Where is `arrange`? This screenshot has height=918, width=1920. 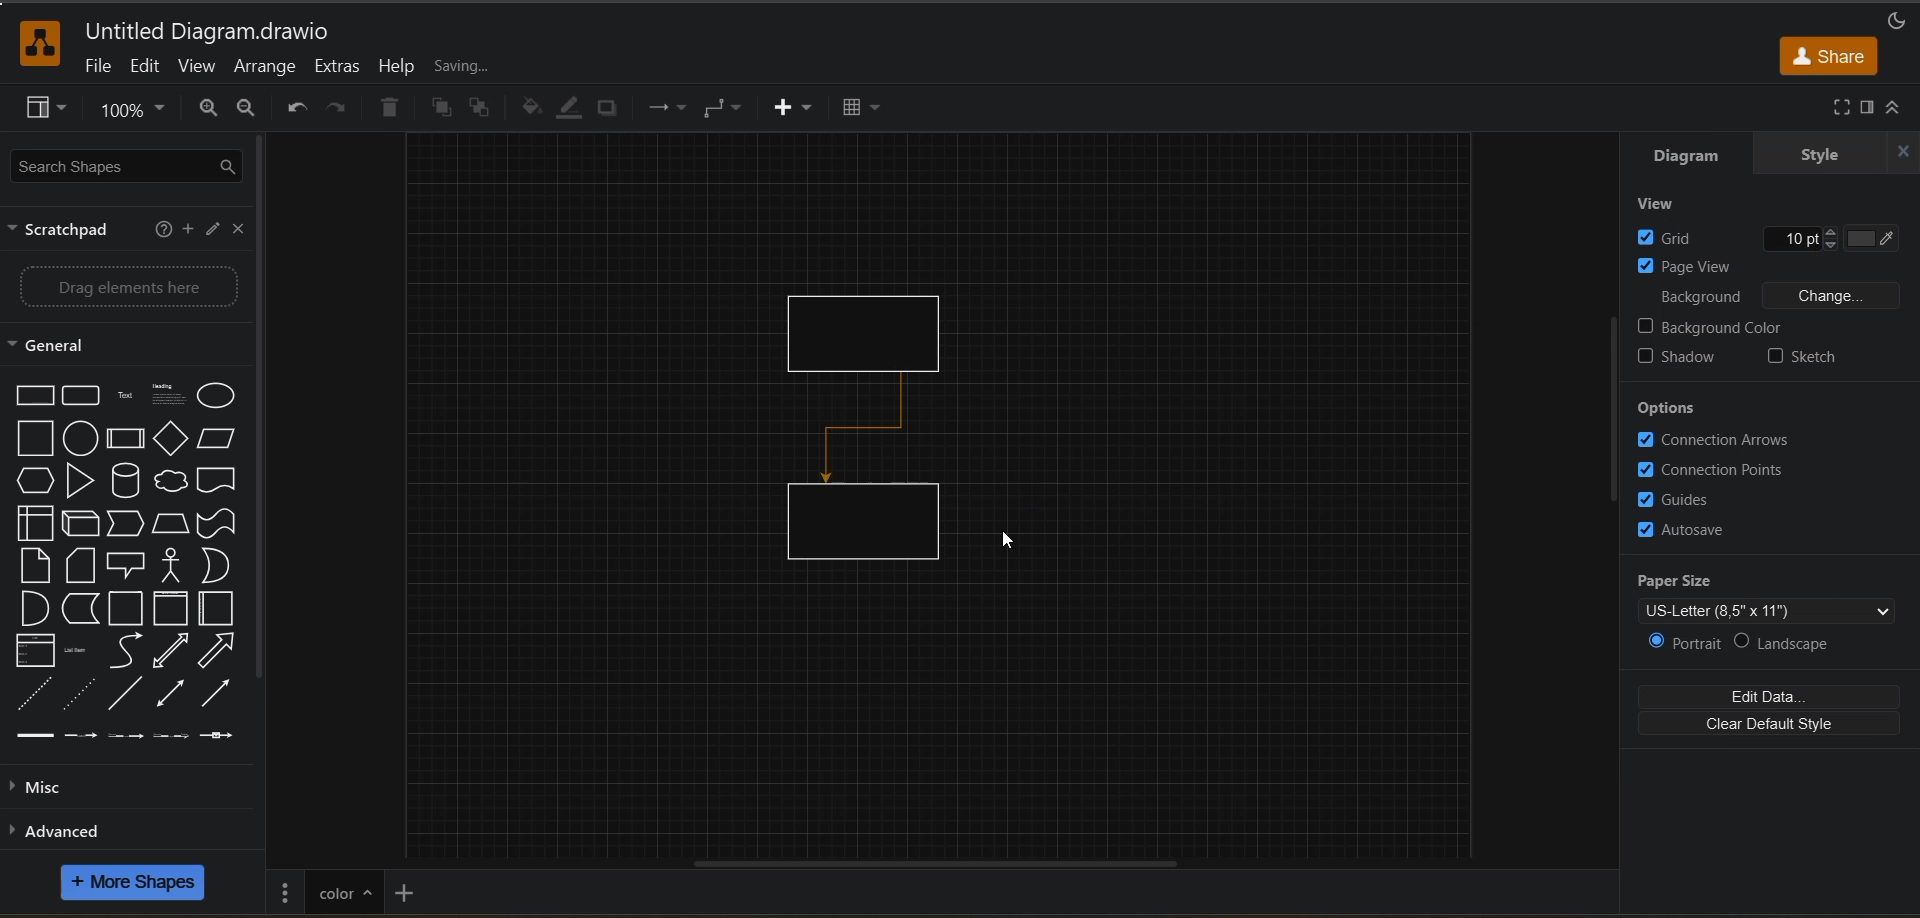
arrange is located at coordinates (267, 68).